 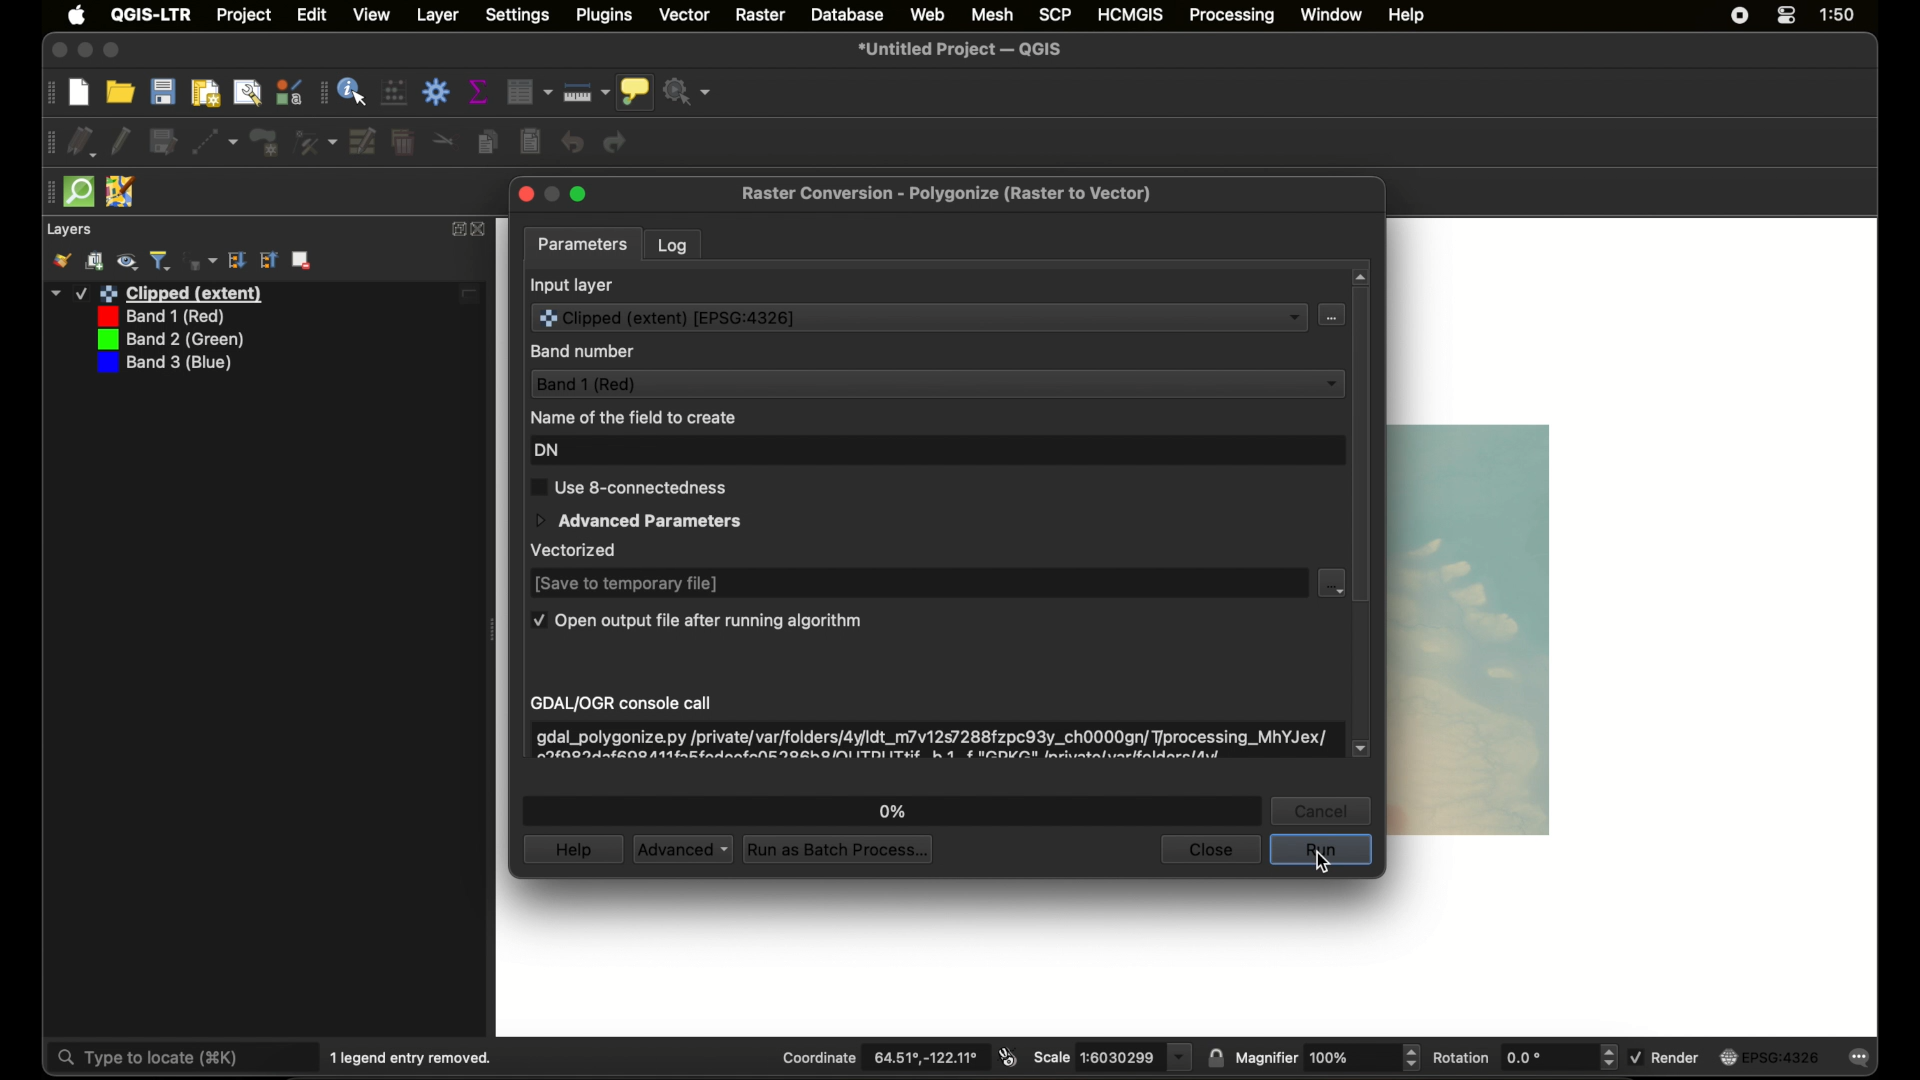 What do you see at coordinates (201, 261) in the screenshot?
I see `filter legend by expression` at bounding box center [201, 261].